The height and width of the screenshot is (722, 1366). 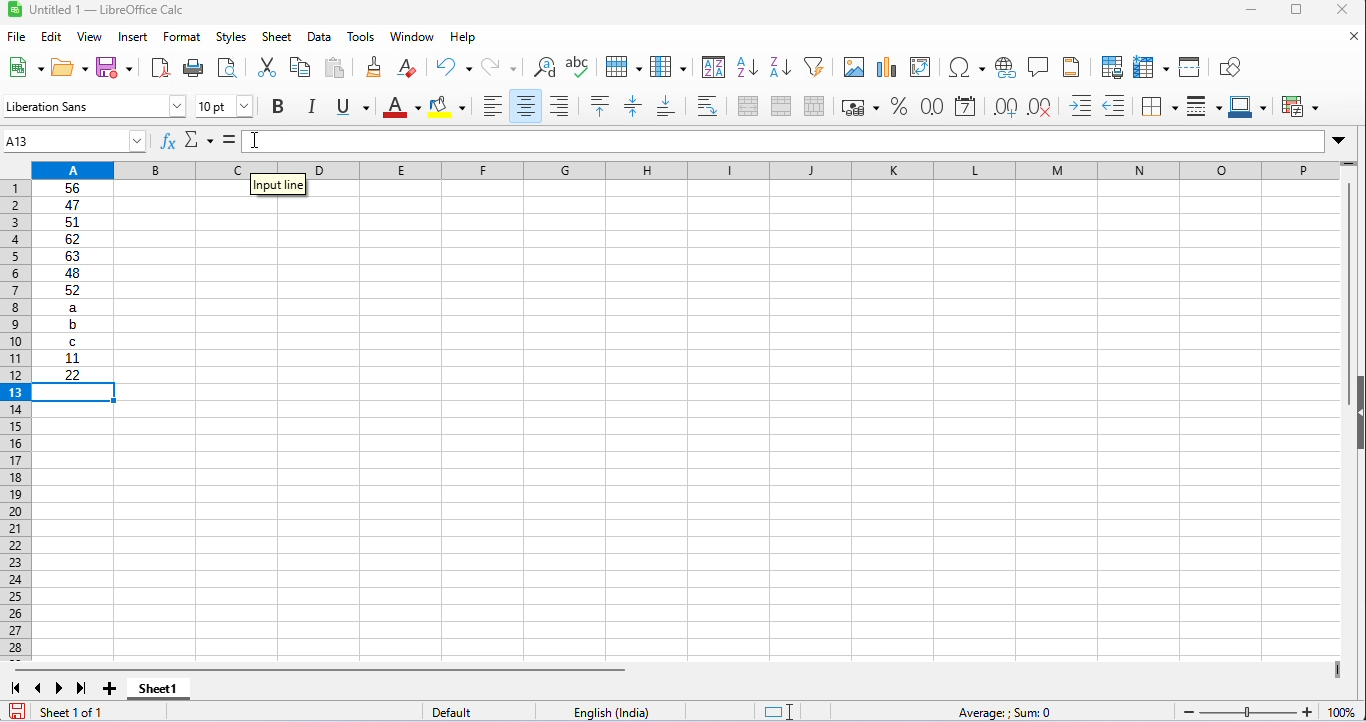 I want to click on Average: ; Sum: 0, so click(x=1002, y=712).